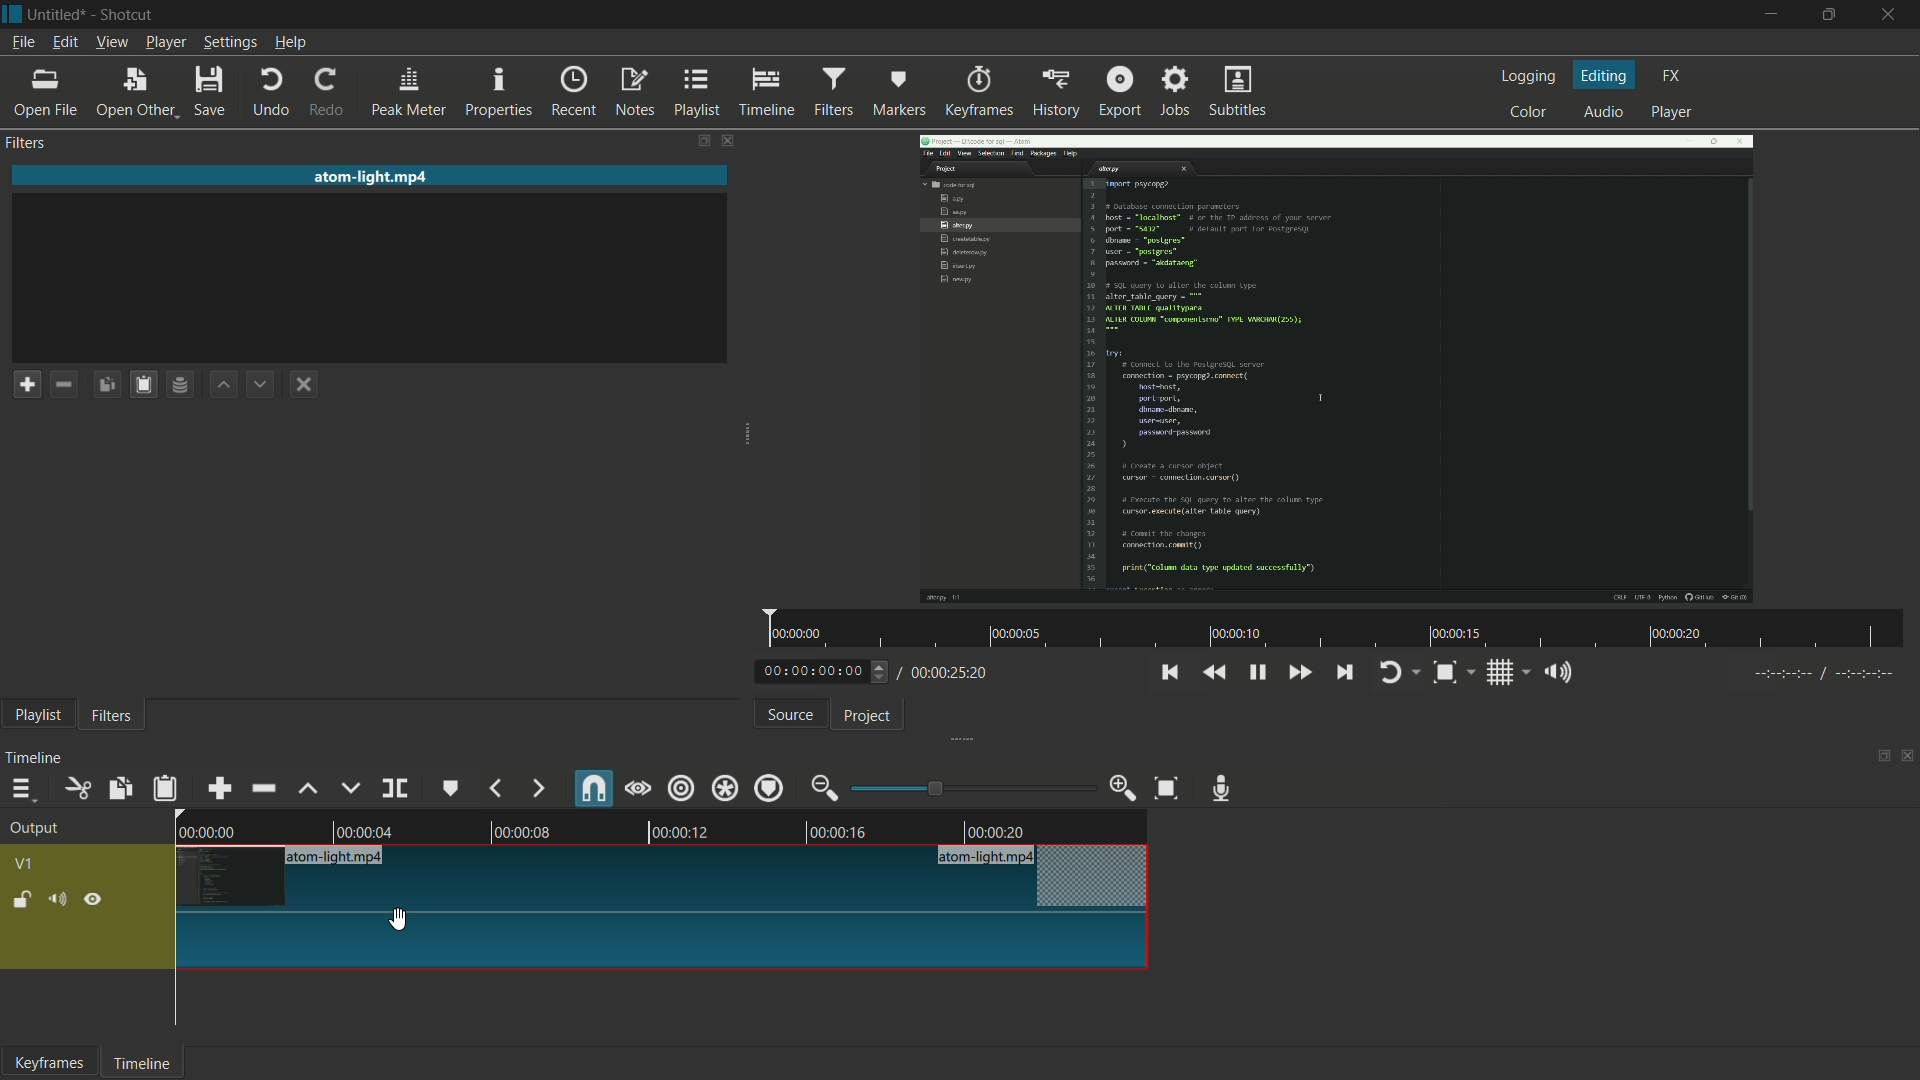 The image size is (1920, 1080). I want to click on previous marker, so click(497, 790).